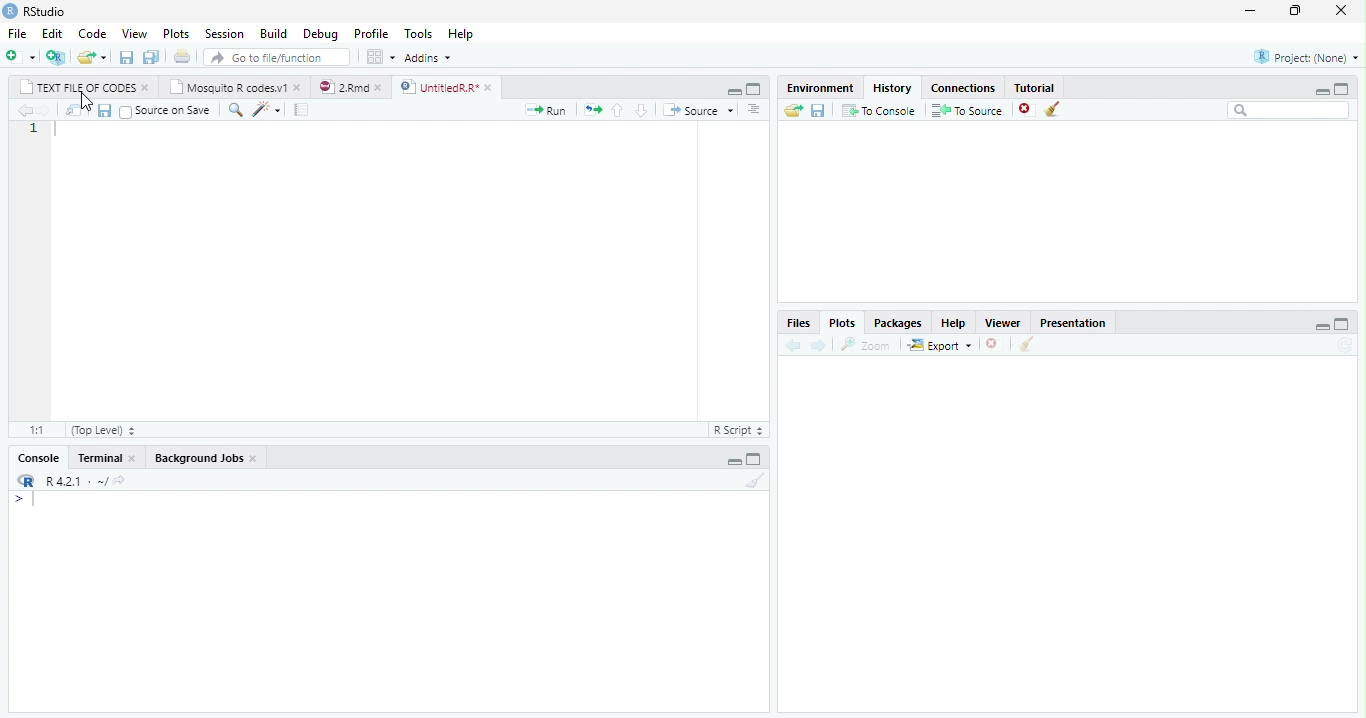 Image resolution: width=1366 pixels, height=718 pixels. I want to click on Re-run, so click(592, 110).